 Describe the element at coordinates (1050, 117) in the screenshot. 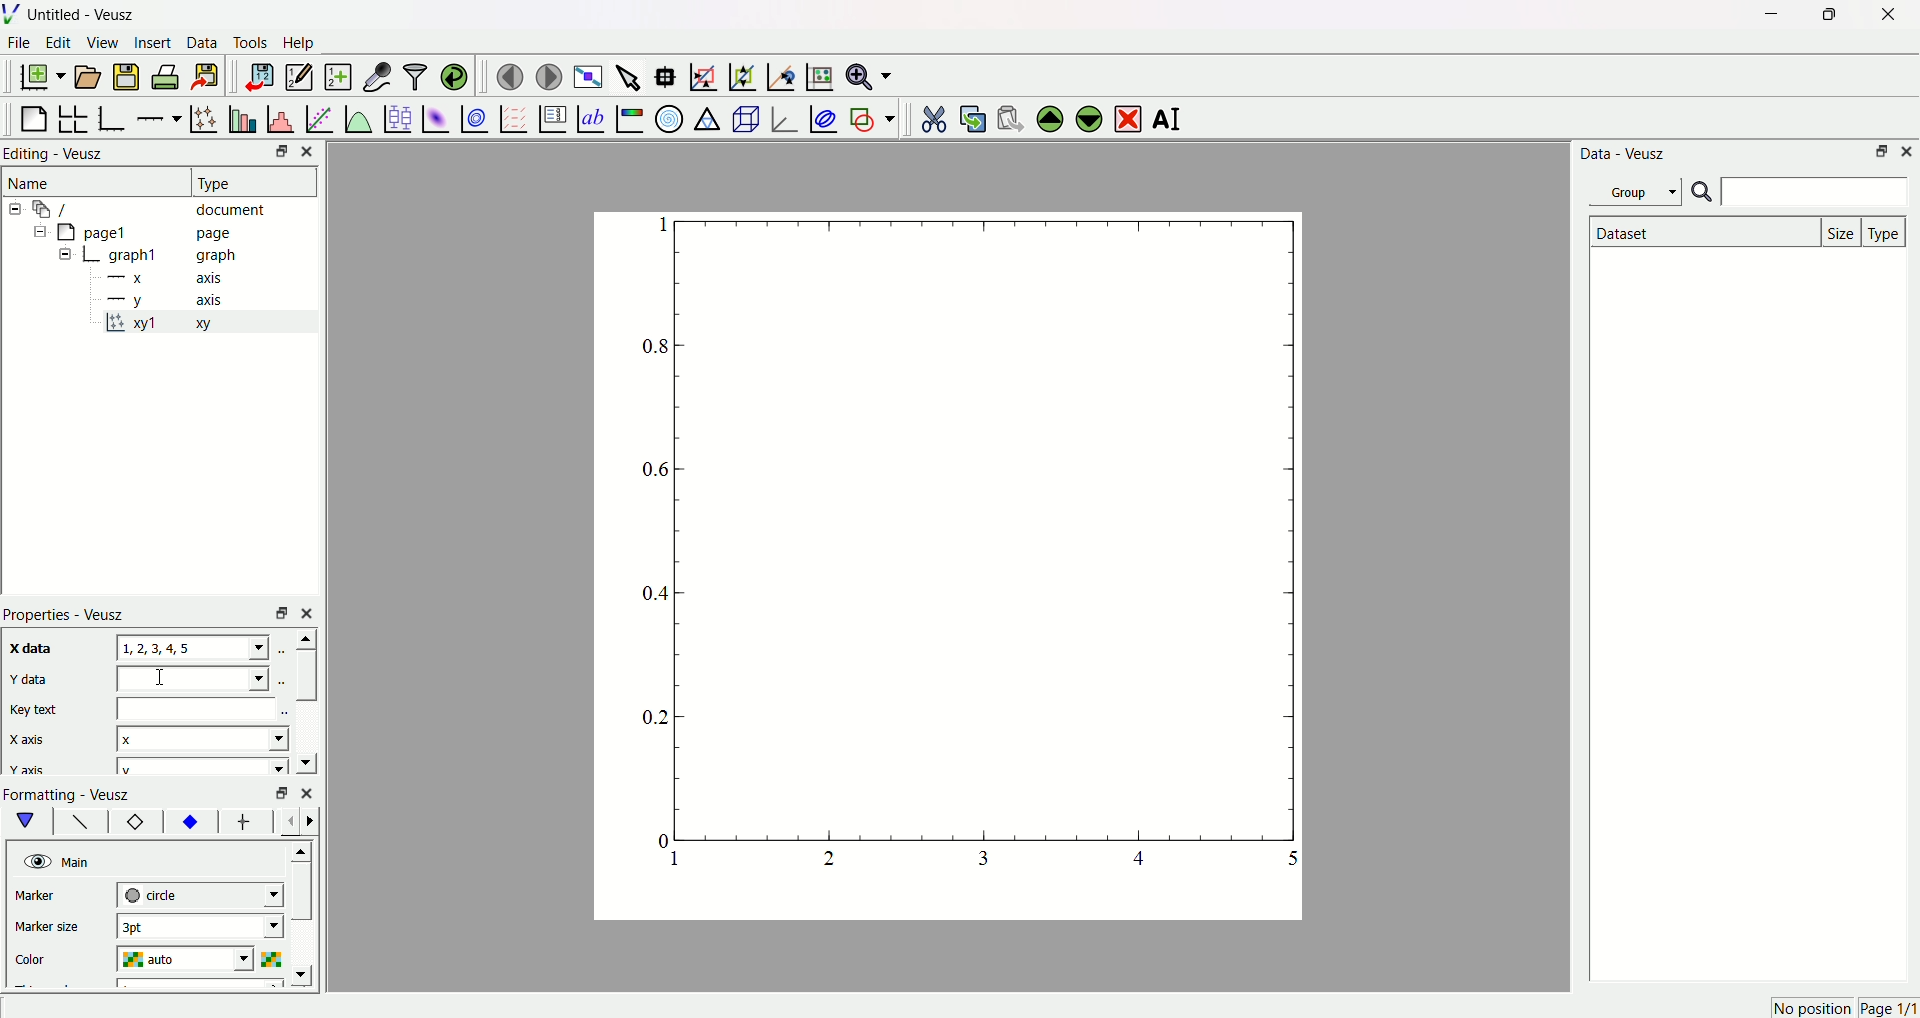

I see `move the widgets up` at that location.